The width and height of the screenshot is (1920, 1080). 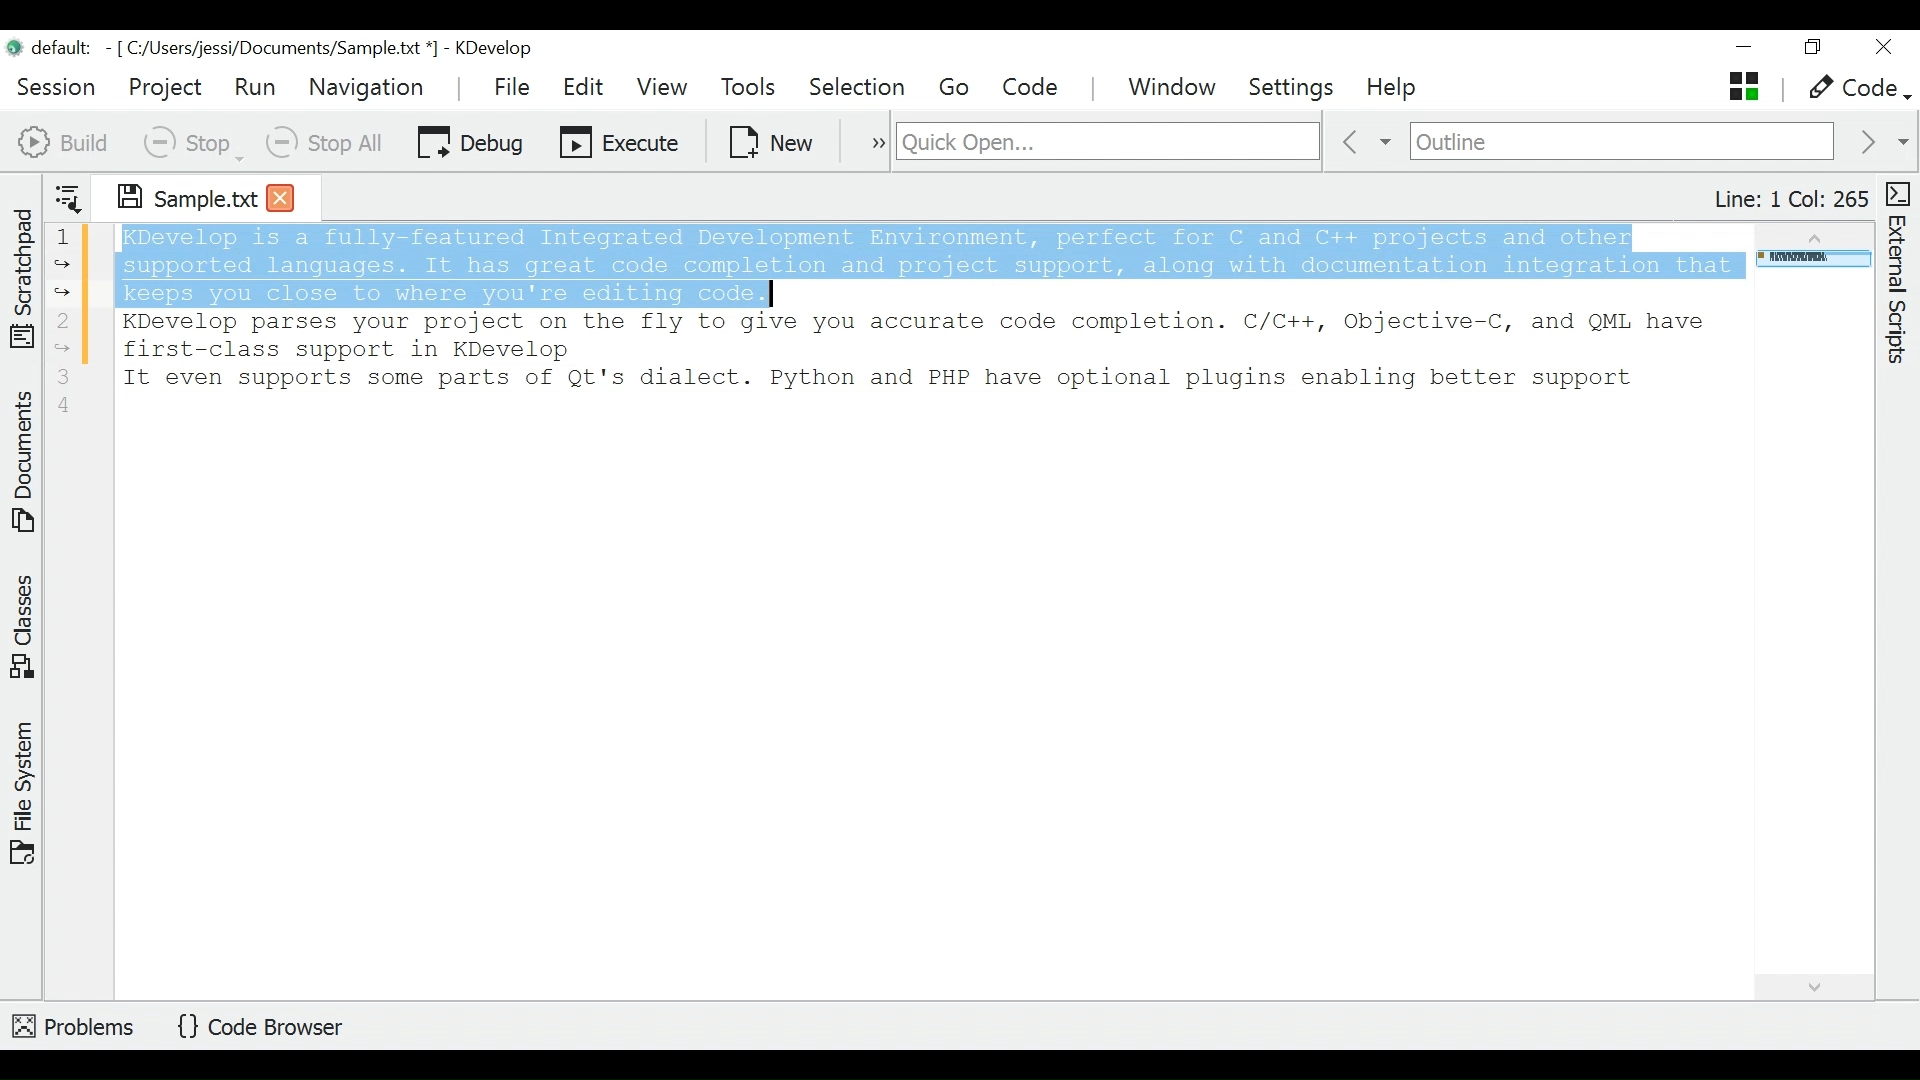 I want to click on default - [C:/Users/jessi/Documents/Sample.txt*] - KDevelop, so click(x=278, y=51).